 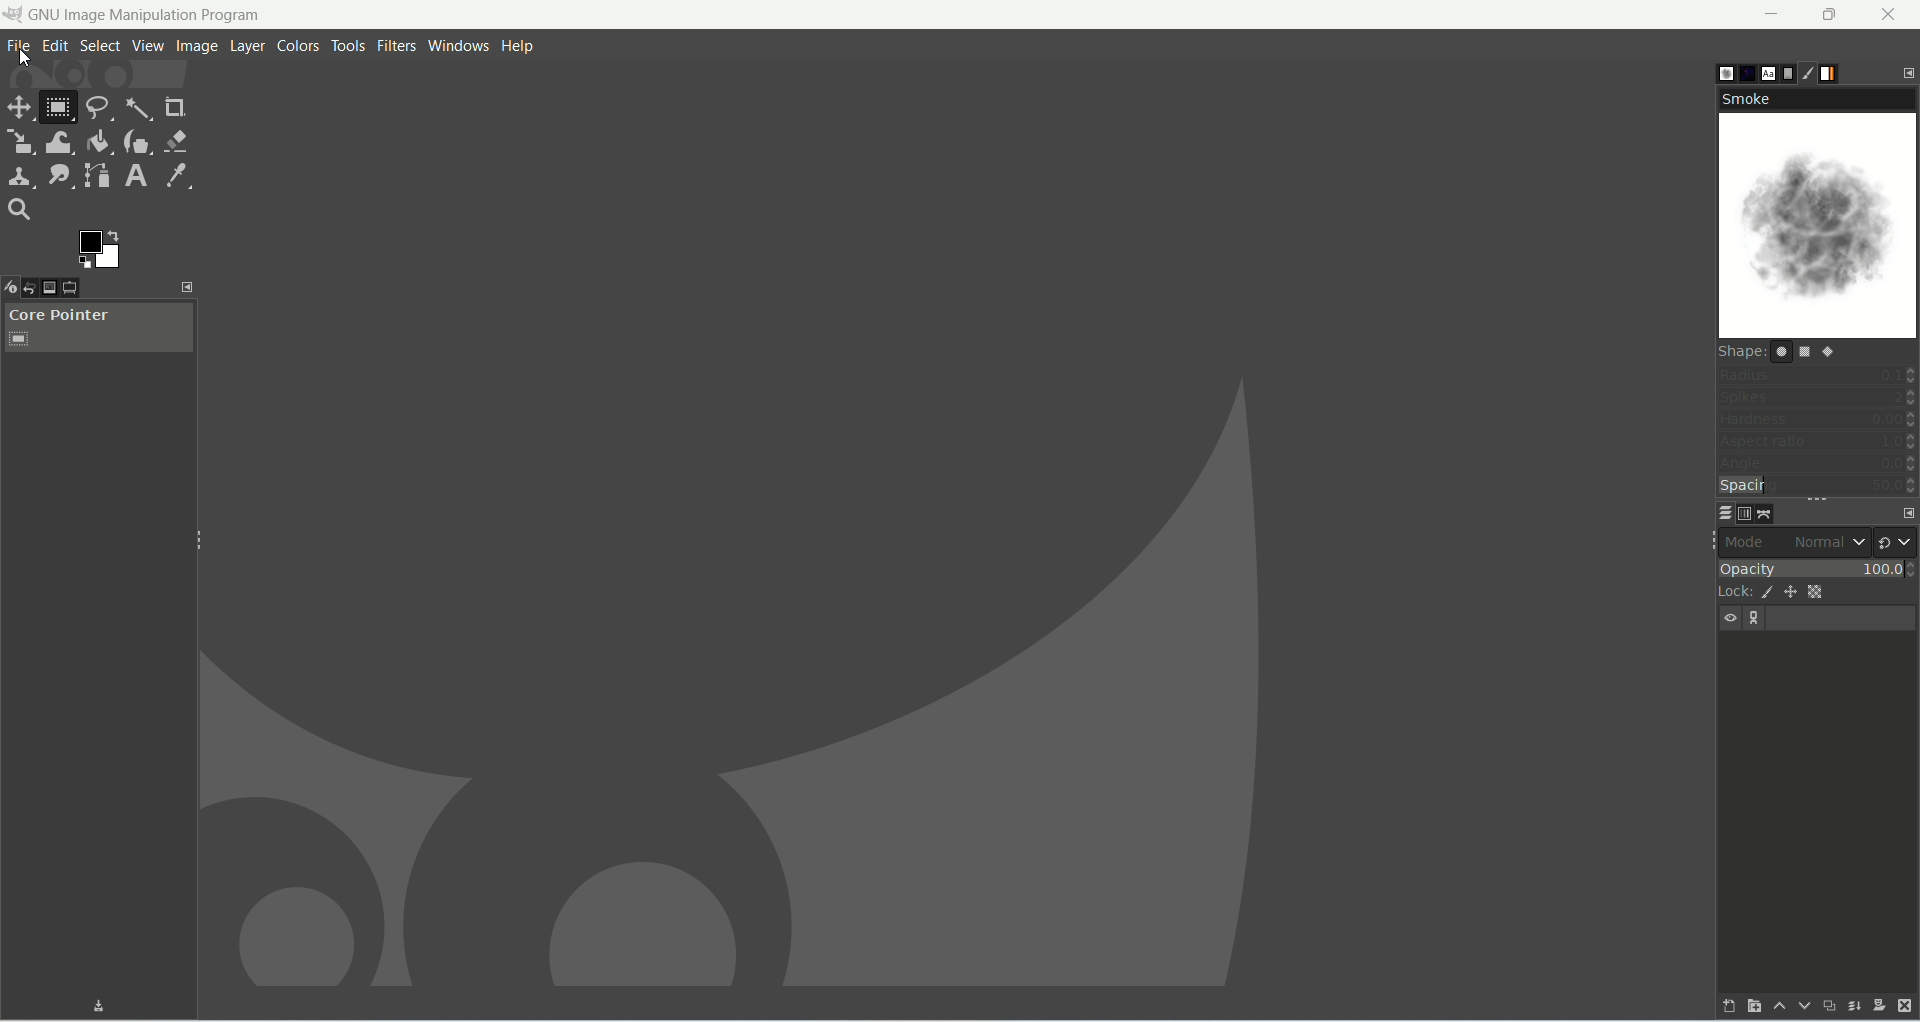 What do you see at coordinates (138, 109) in the screenshot?
I see `fuzzy select` at bounding box center [138, 109].